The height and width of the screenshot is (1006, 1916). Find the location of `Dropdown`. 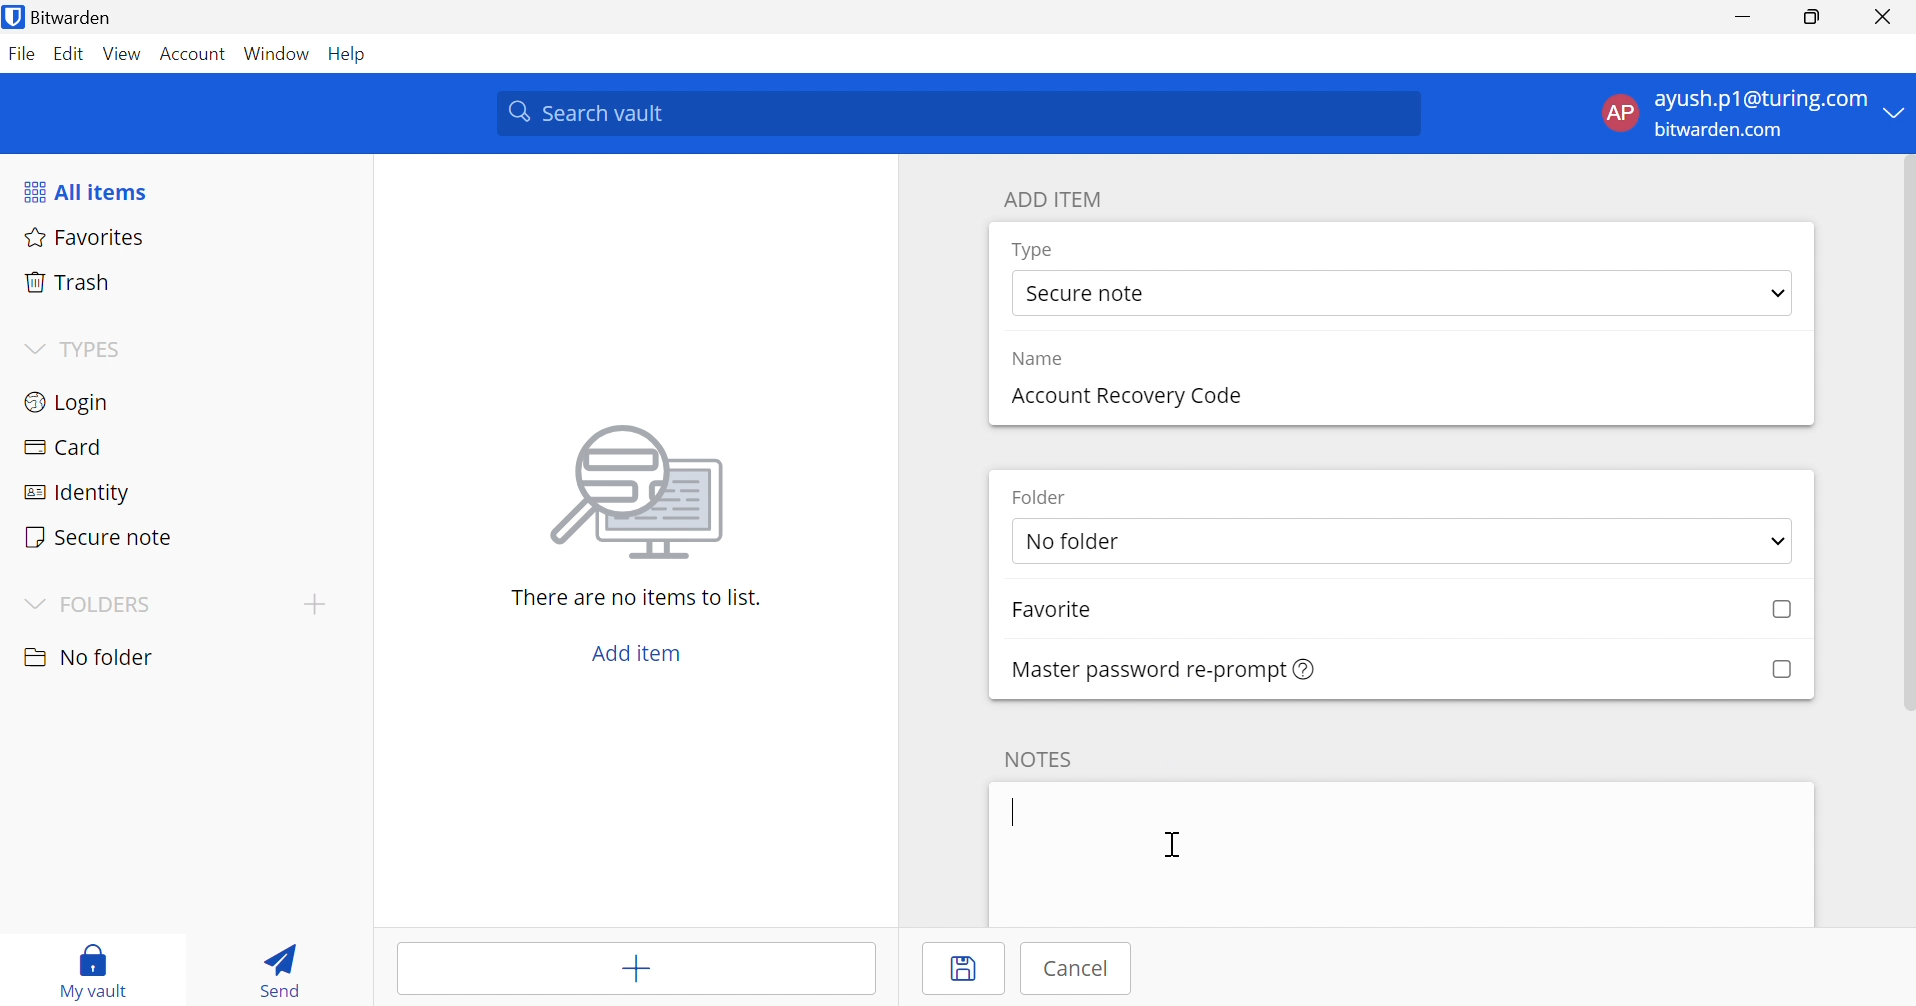

Dropdown is located at coordinates (32, 350).